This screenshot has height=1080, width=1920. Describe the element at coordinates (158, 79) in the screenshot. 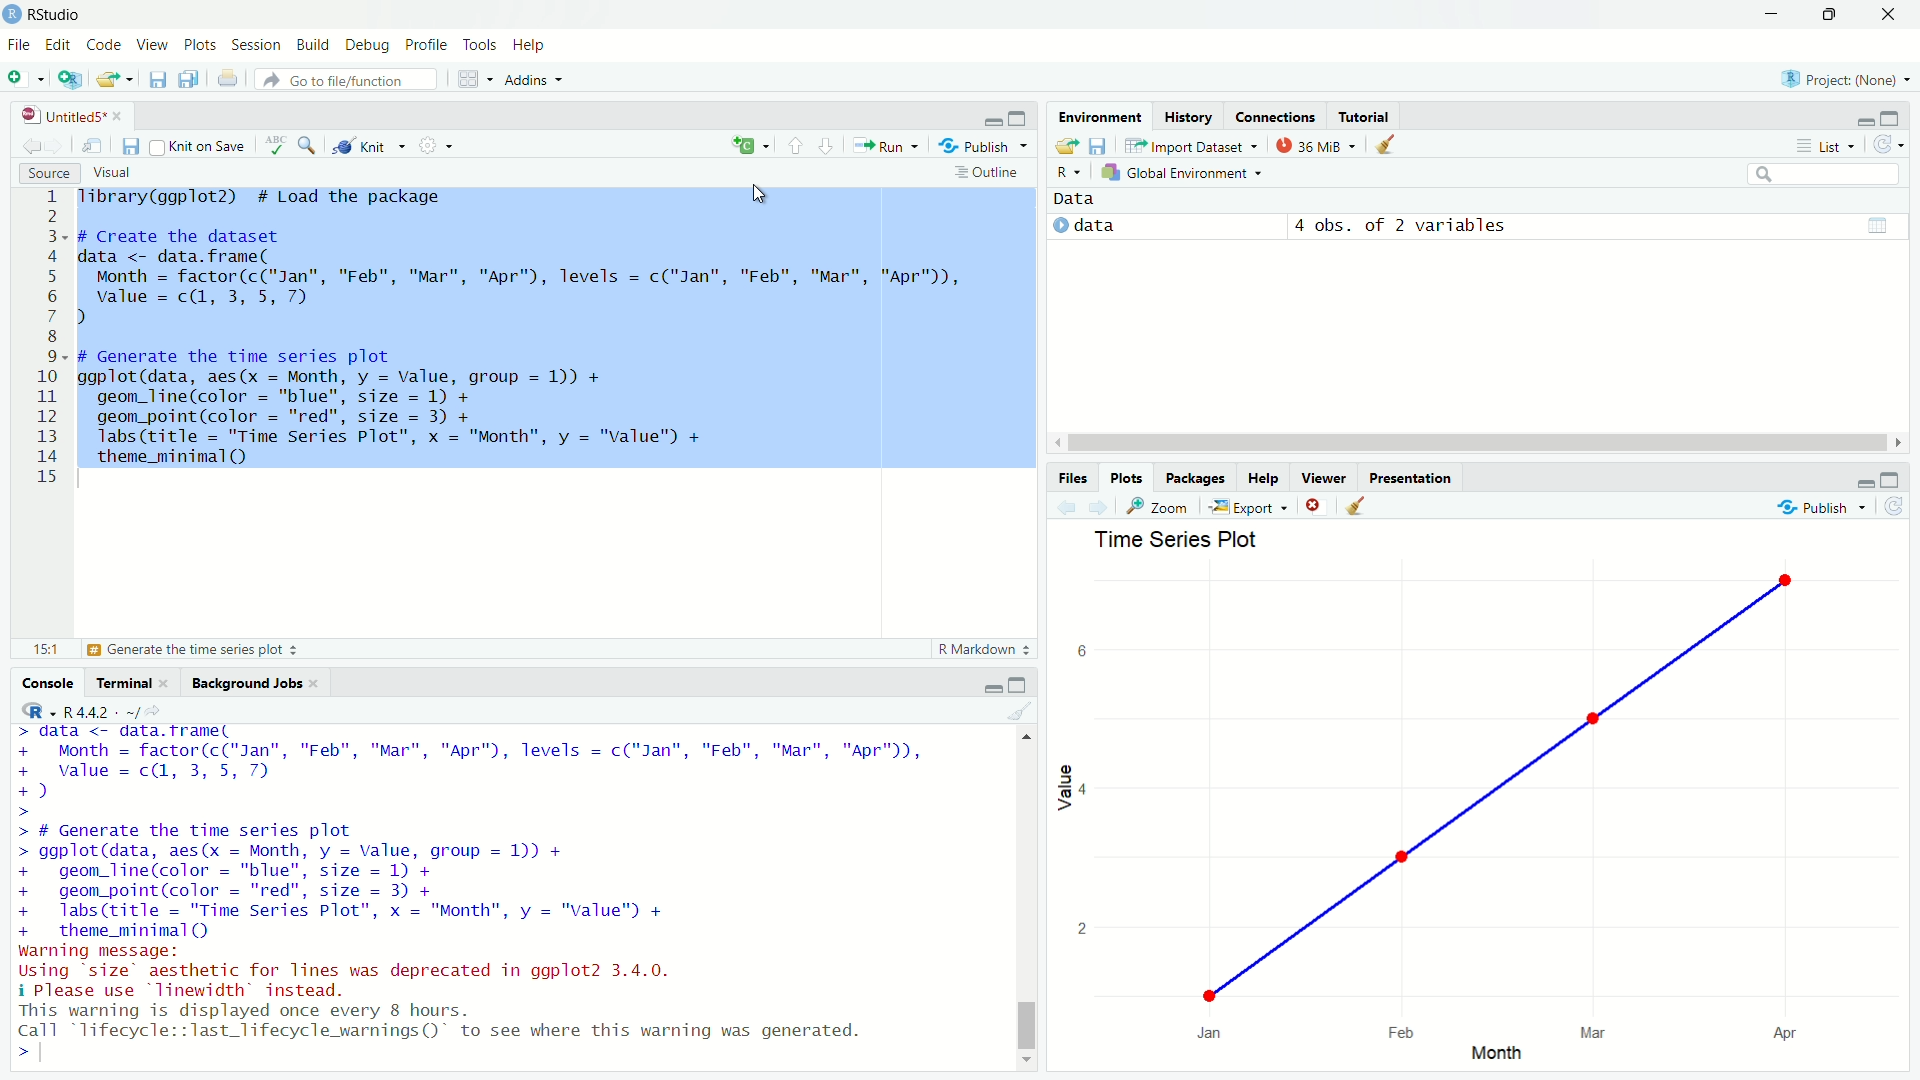

I see `save current document` at that location.